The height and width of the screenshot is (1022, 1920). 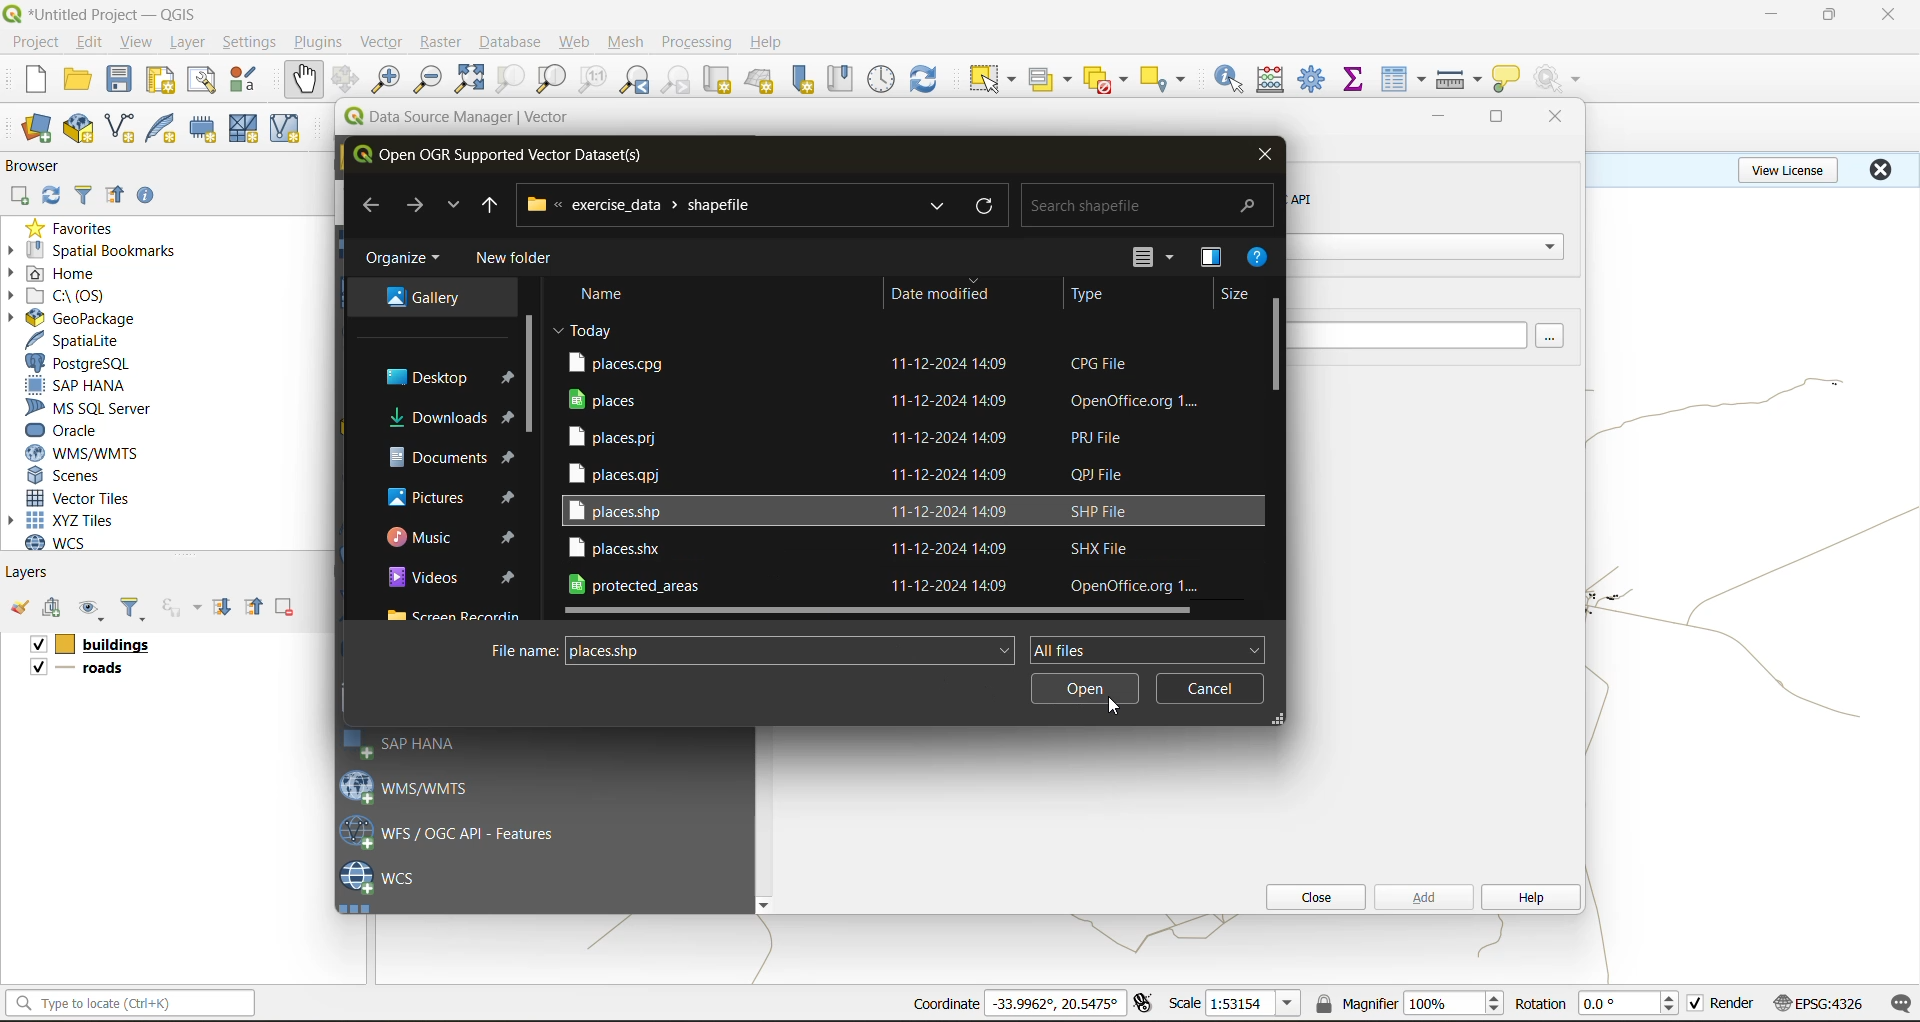 What do you see at coordinates (384, 42) in the screenshot?
I see `vector` at bounding box center [384, 42].